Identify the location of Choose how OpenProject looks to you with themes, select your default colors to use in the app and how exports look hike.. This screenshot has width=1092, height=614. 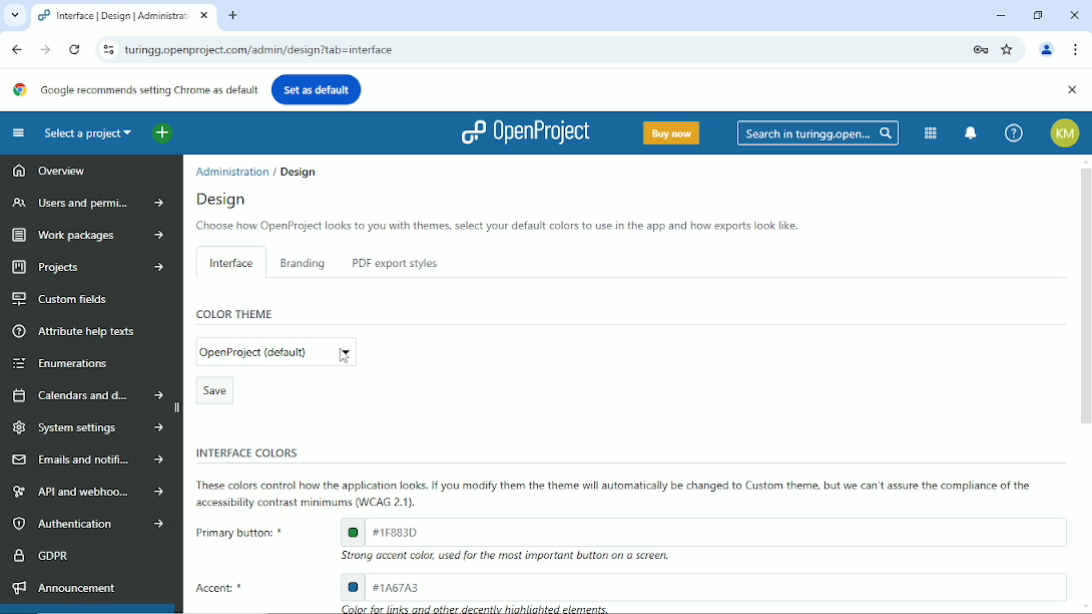
(495, 227).